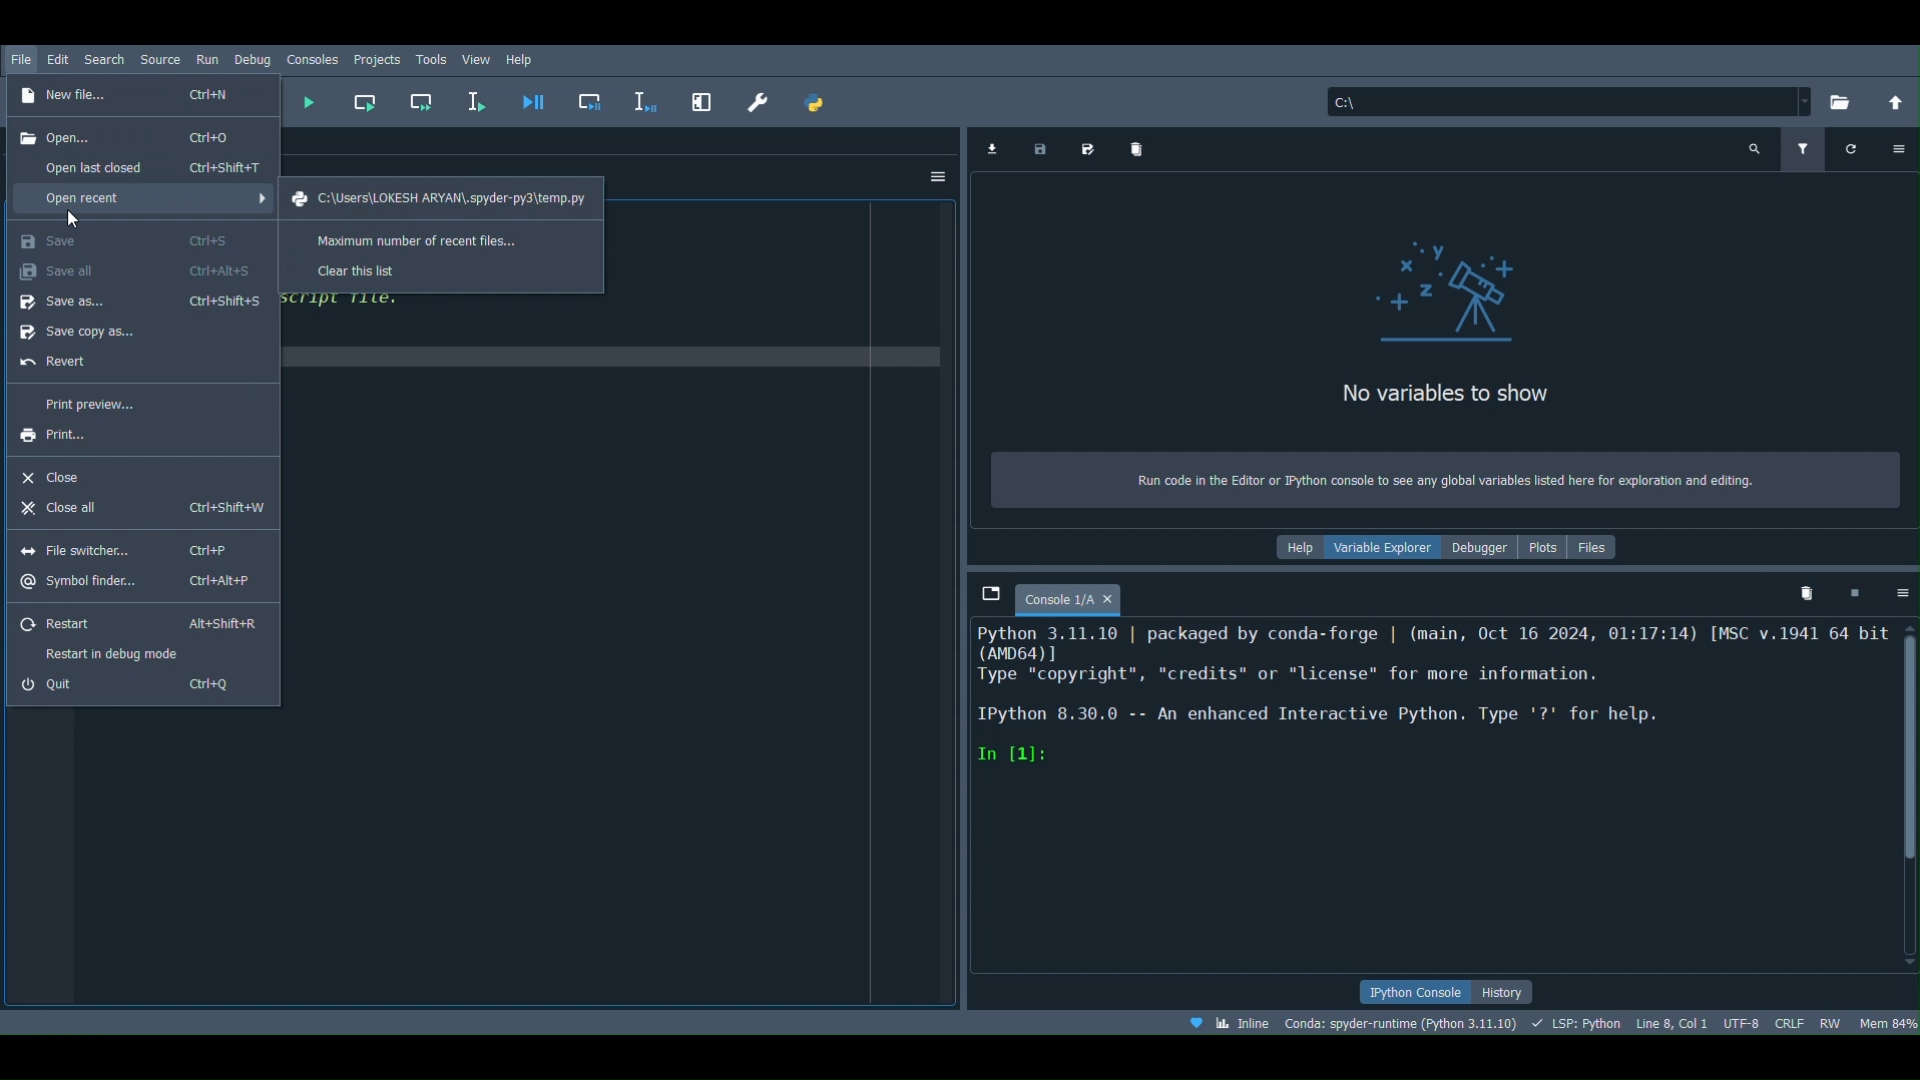 The height and width of the screenshot is (1080, 1920). Describe the element at coordinates (1600, 548) in the screenshot. I see `Files` at that location.